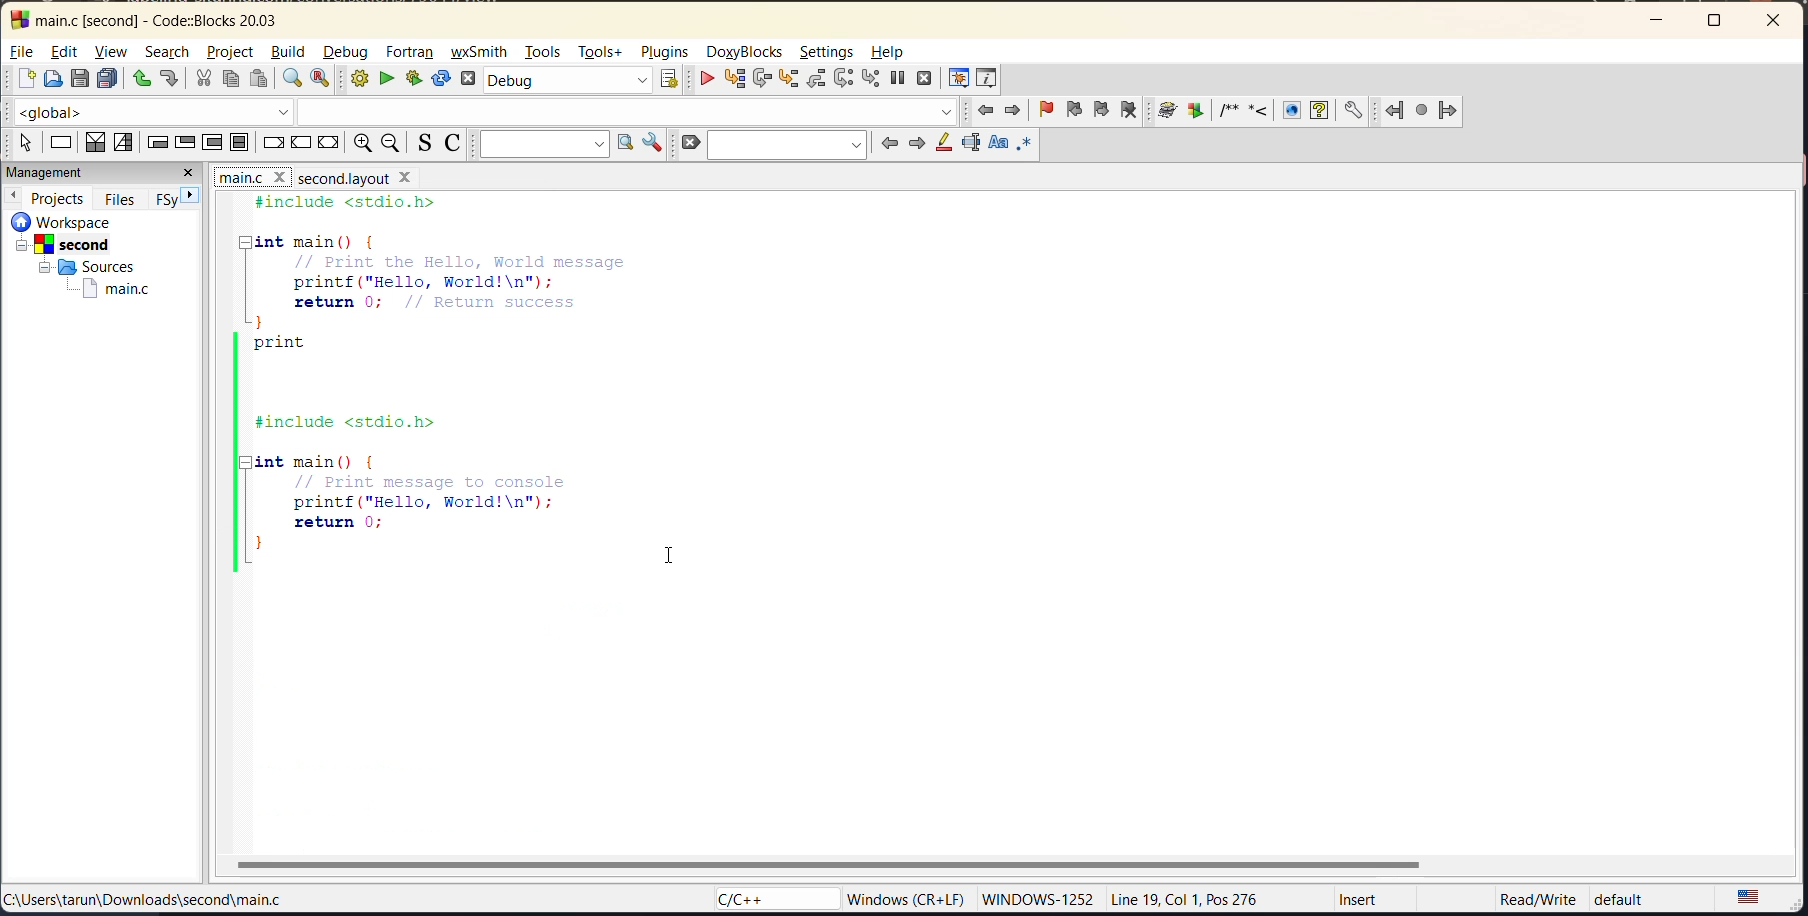 This screenshot has height=916, width=1808. I want to click on search, so click(787, 145).